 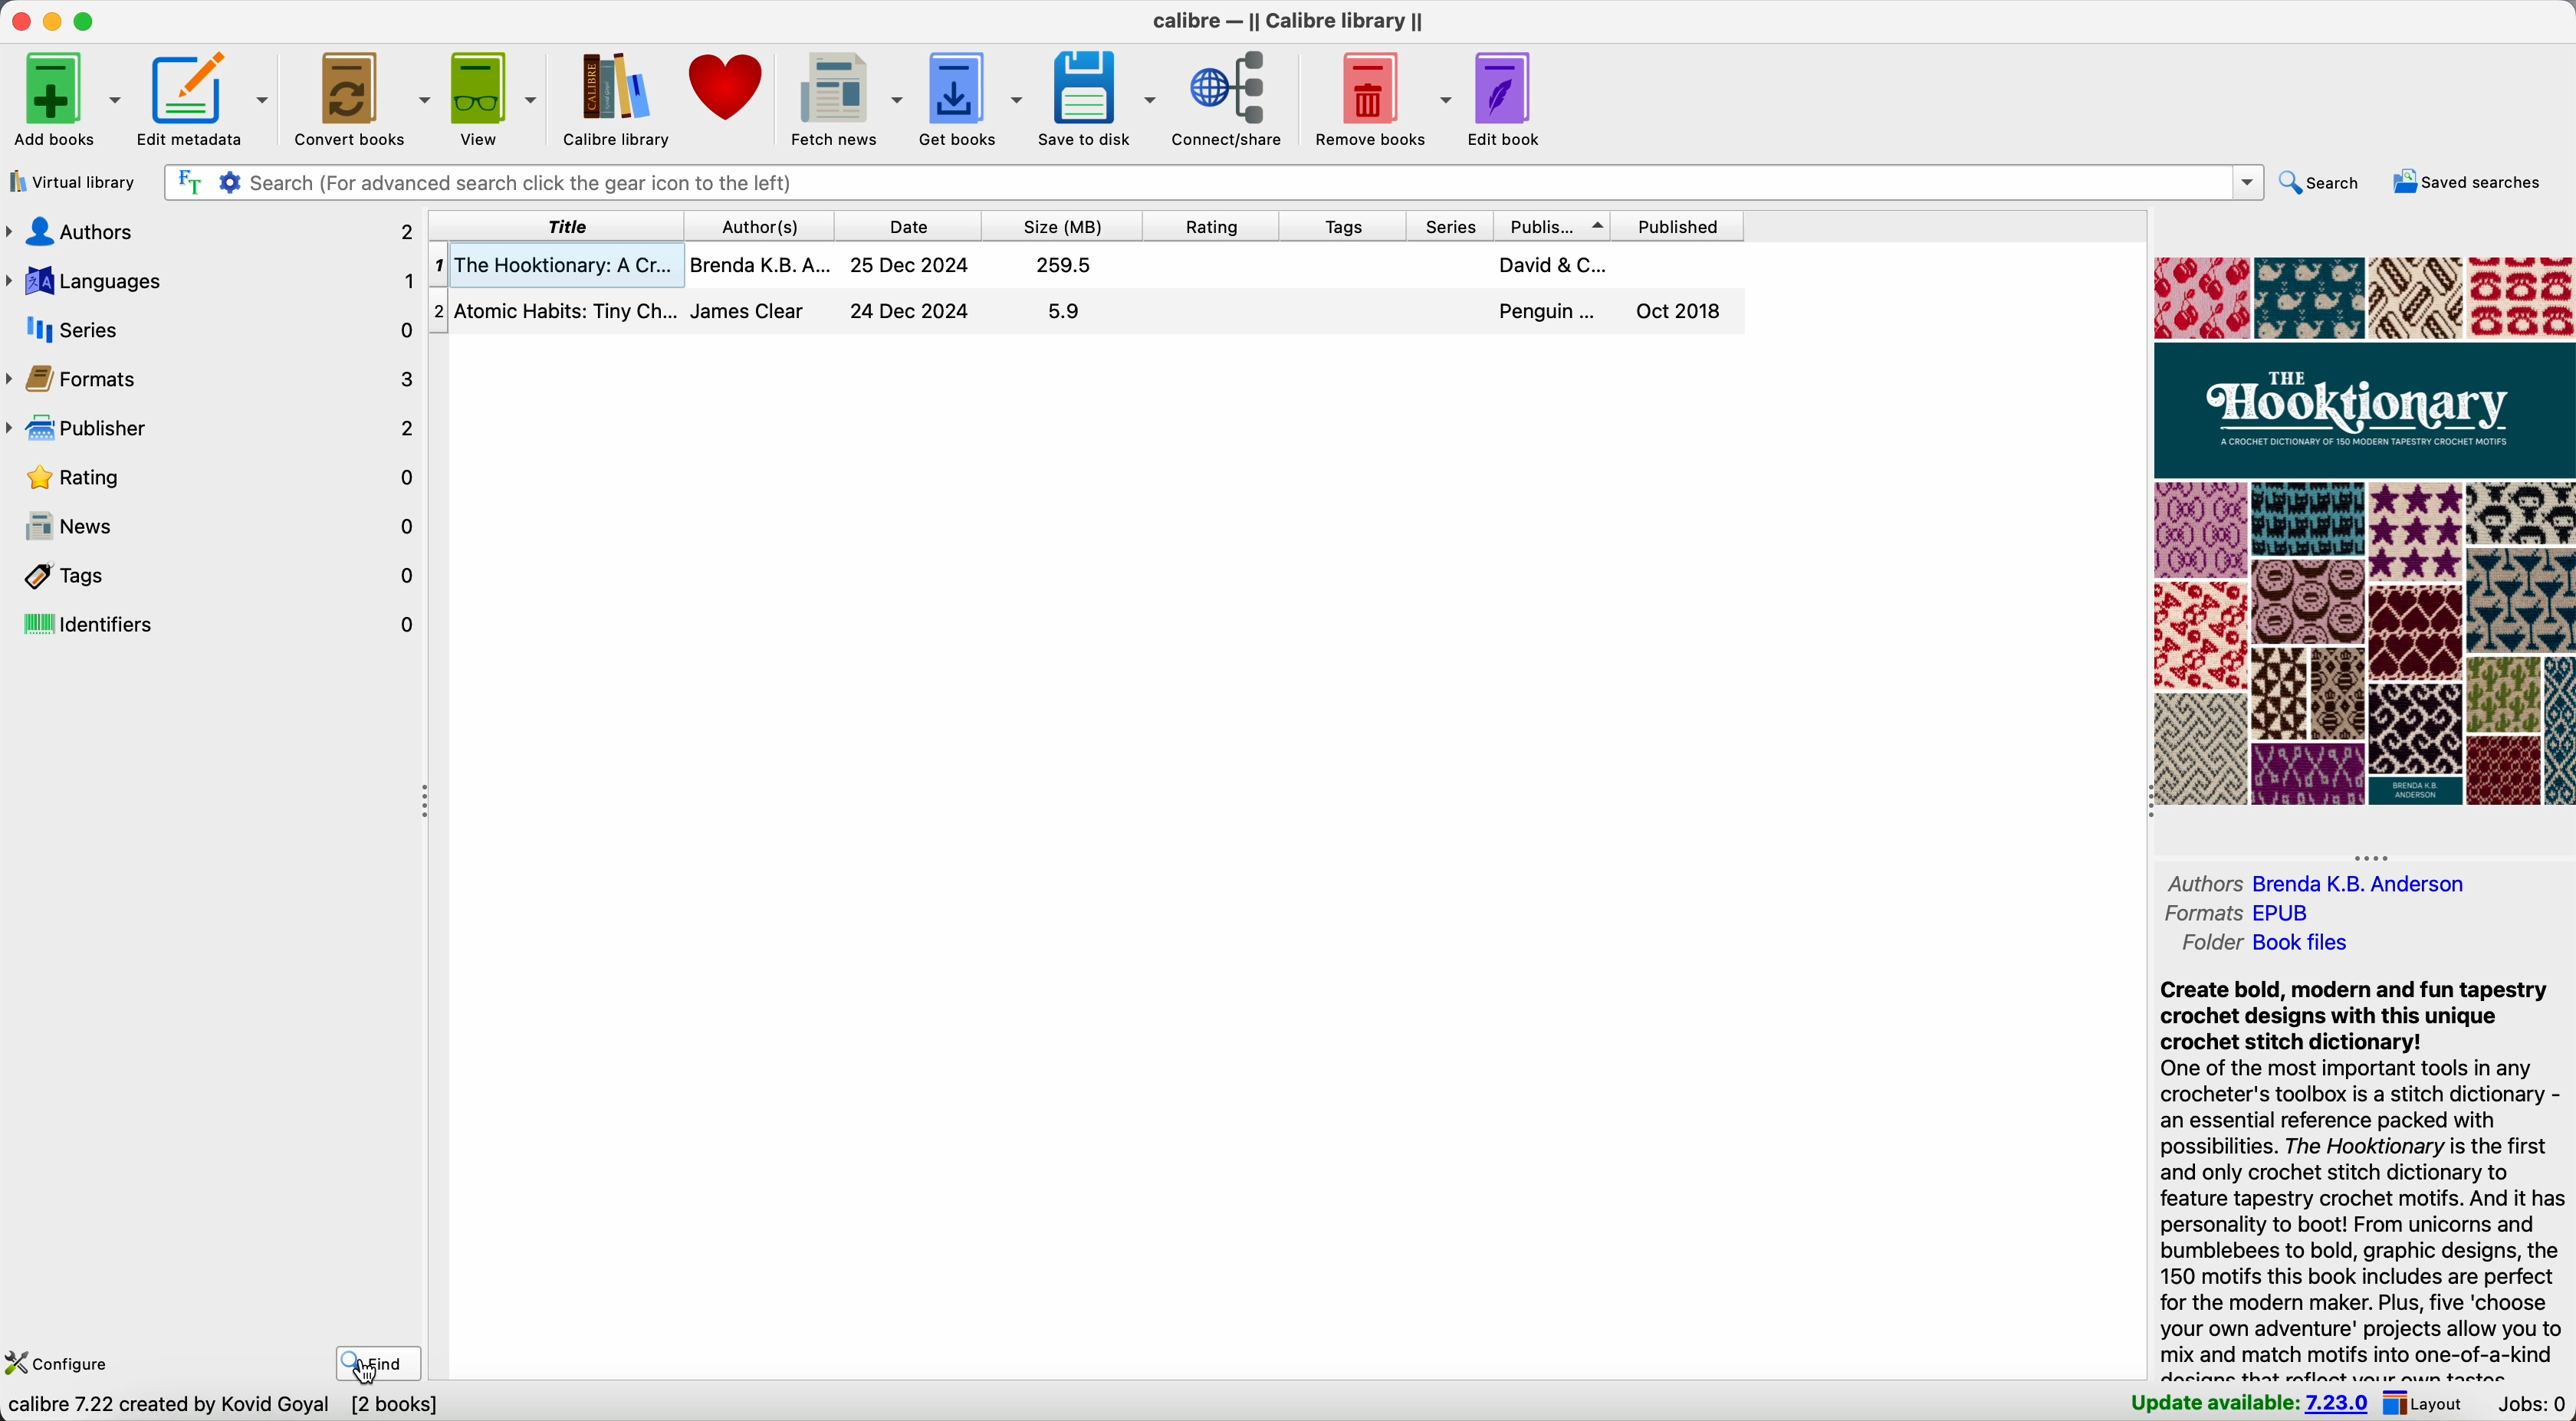 I want to click on second book, so click(x=1087, y=316).